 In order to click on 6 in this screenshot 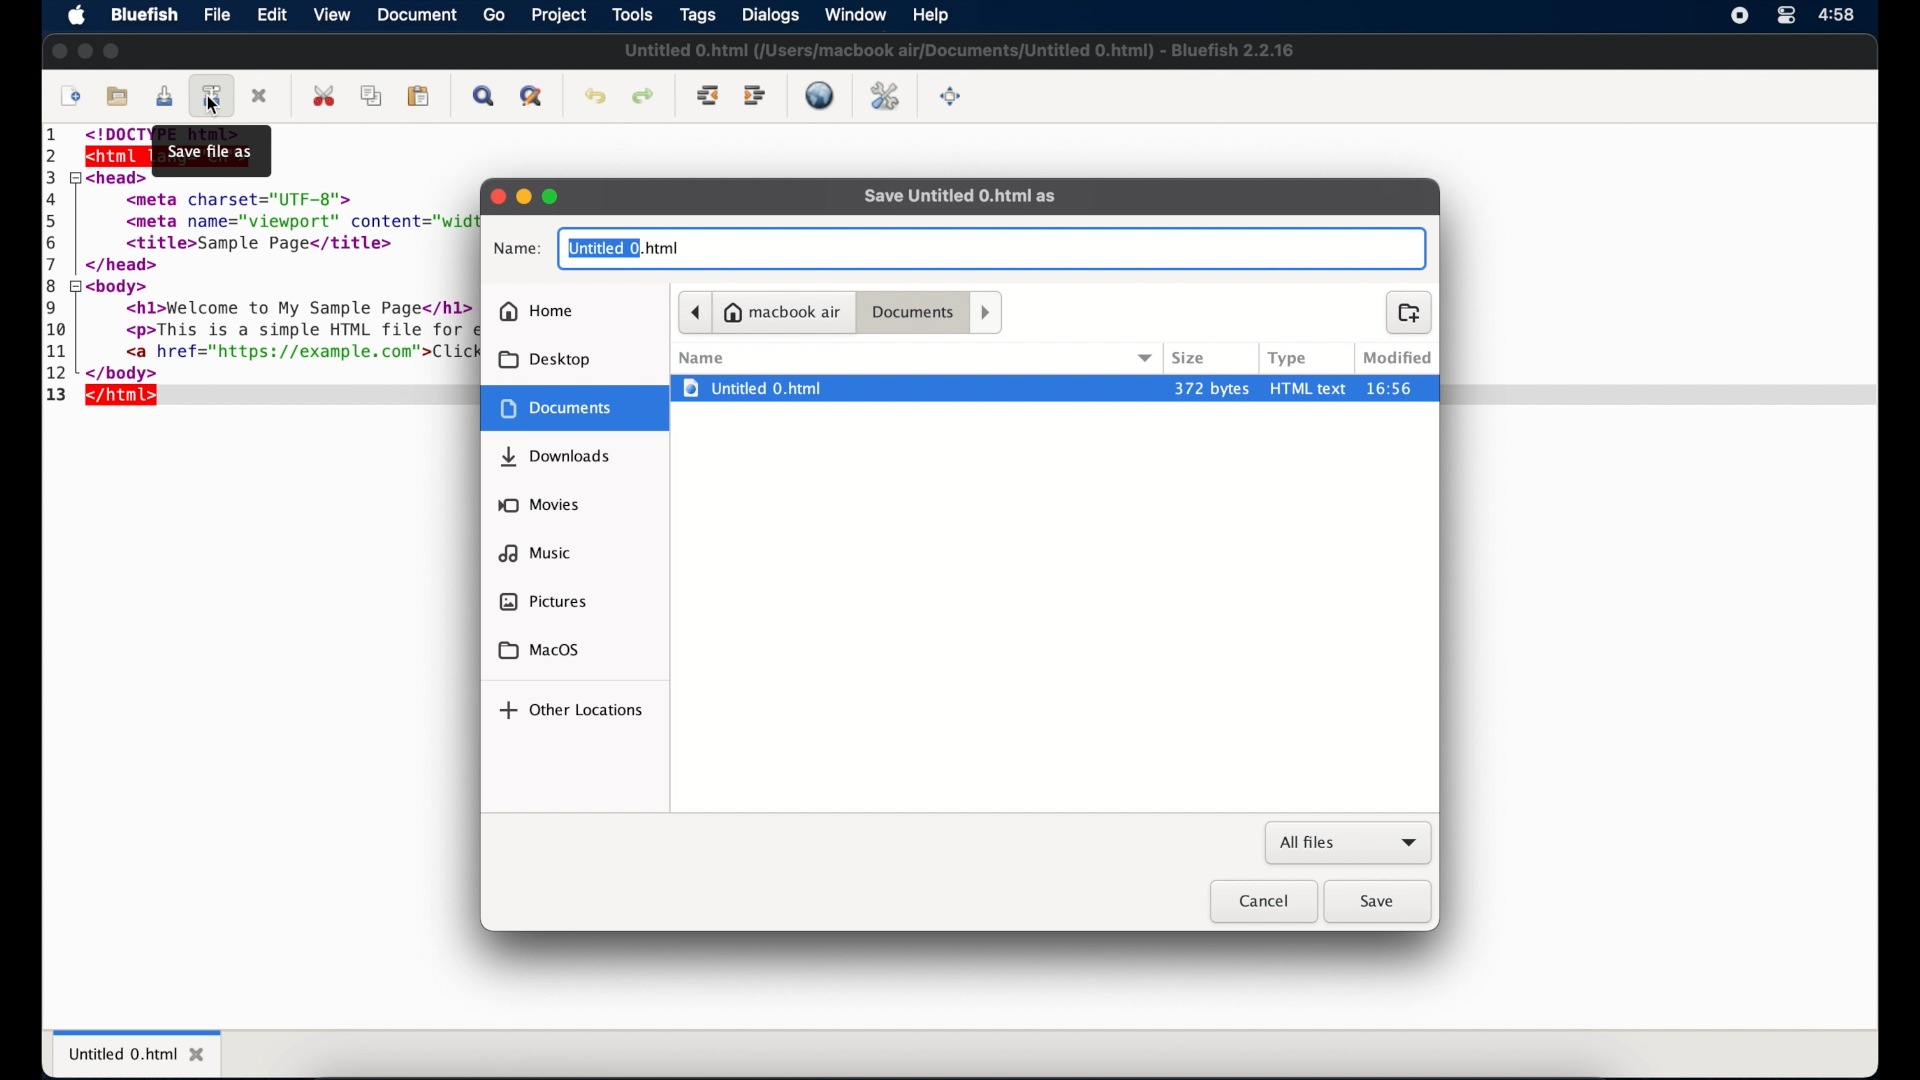, I will do `click(56, 241)`.